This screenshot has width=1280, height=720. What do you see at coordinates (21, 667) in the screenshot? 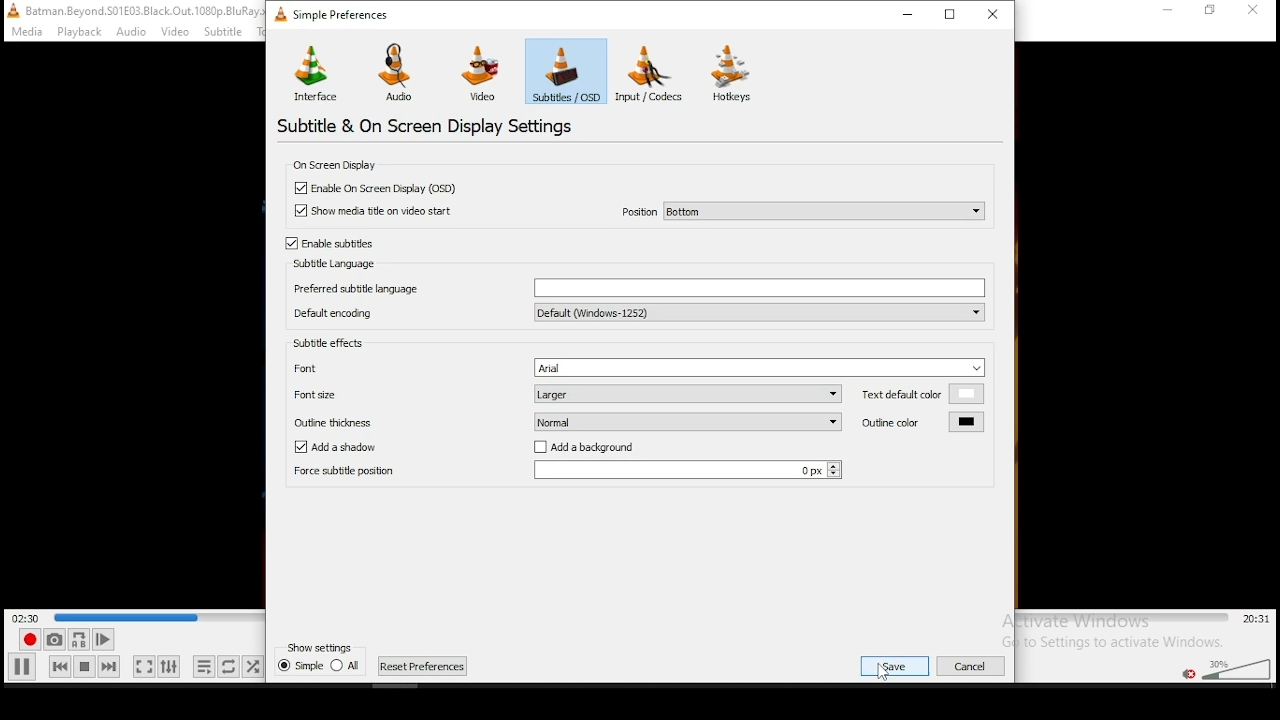
I see `play/pause` at bounding box center [21, 667].